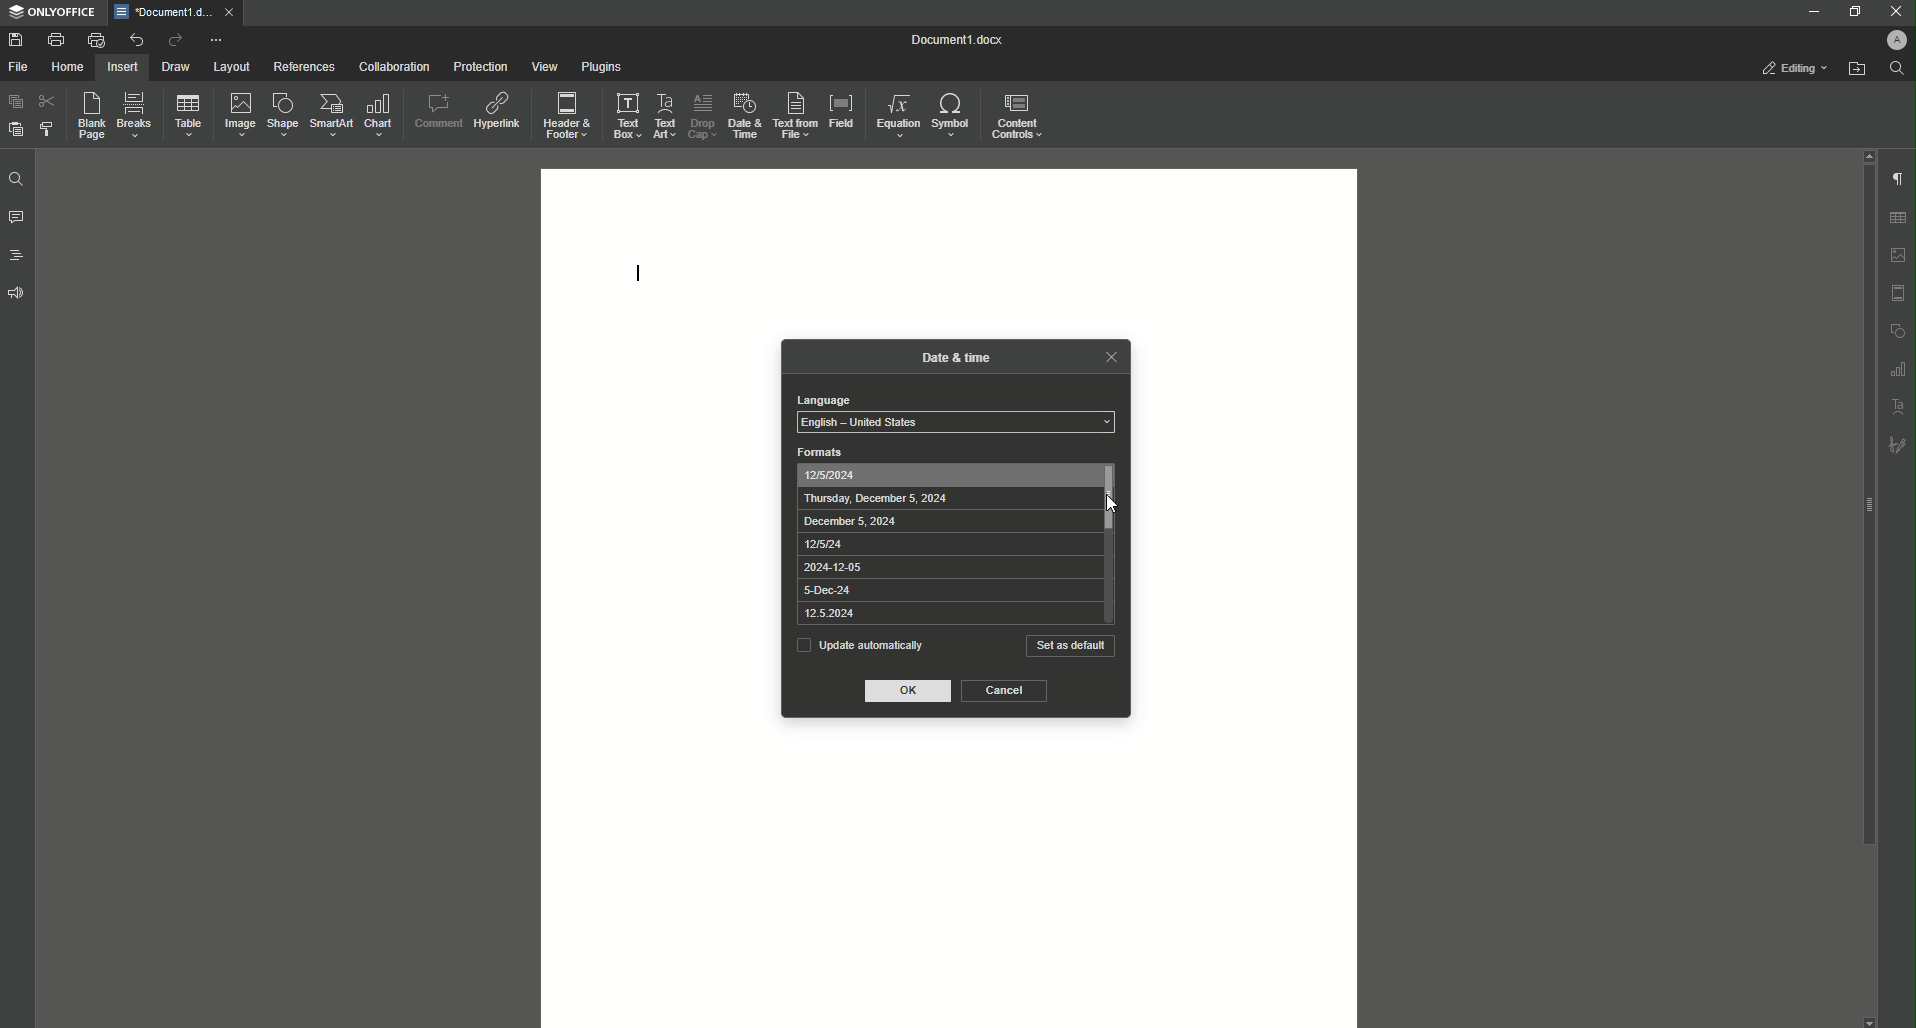 The image size is (1916, 1028). What do you see at coordinates (1899, 255) in the screenshot?
I see `image settings` at bounding box center [1899, 255].